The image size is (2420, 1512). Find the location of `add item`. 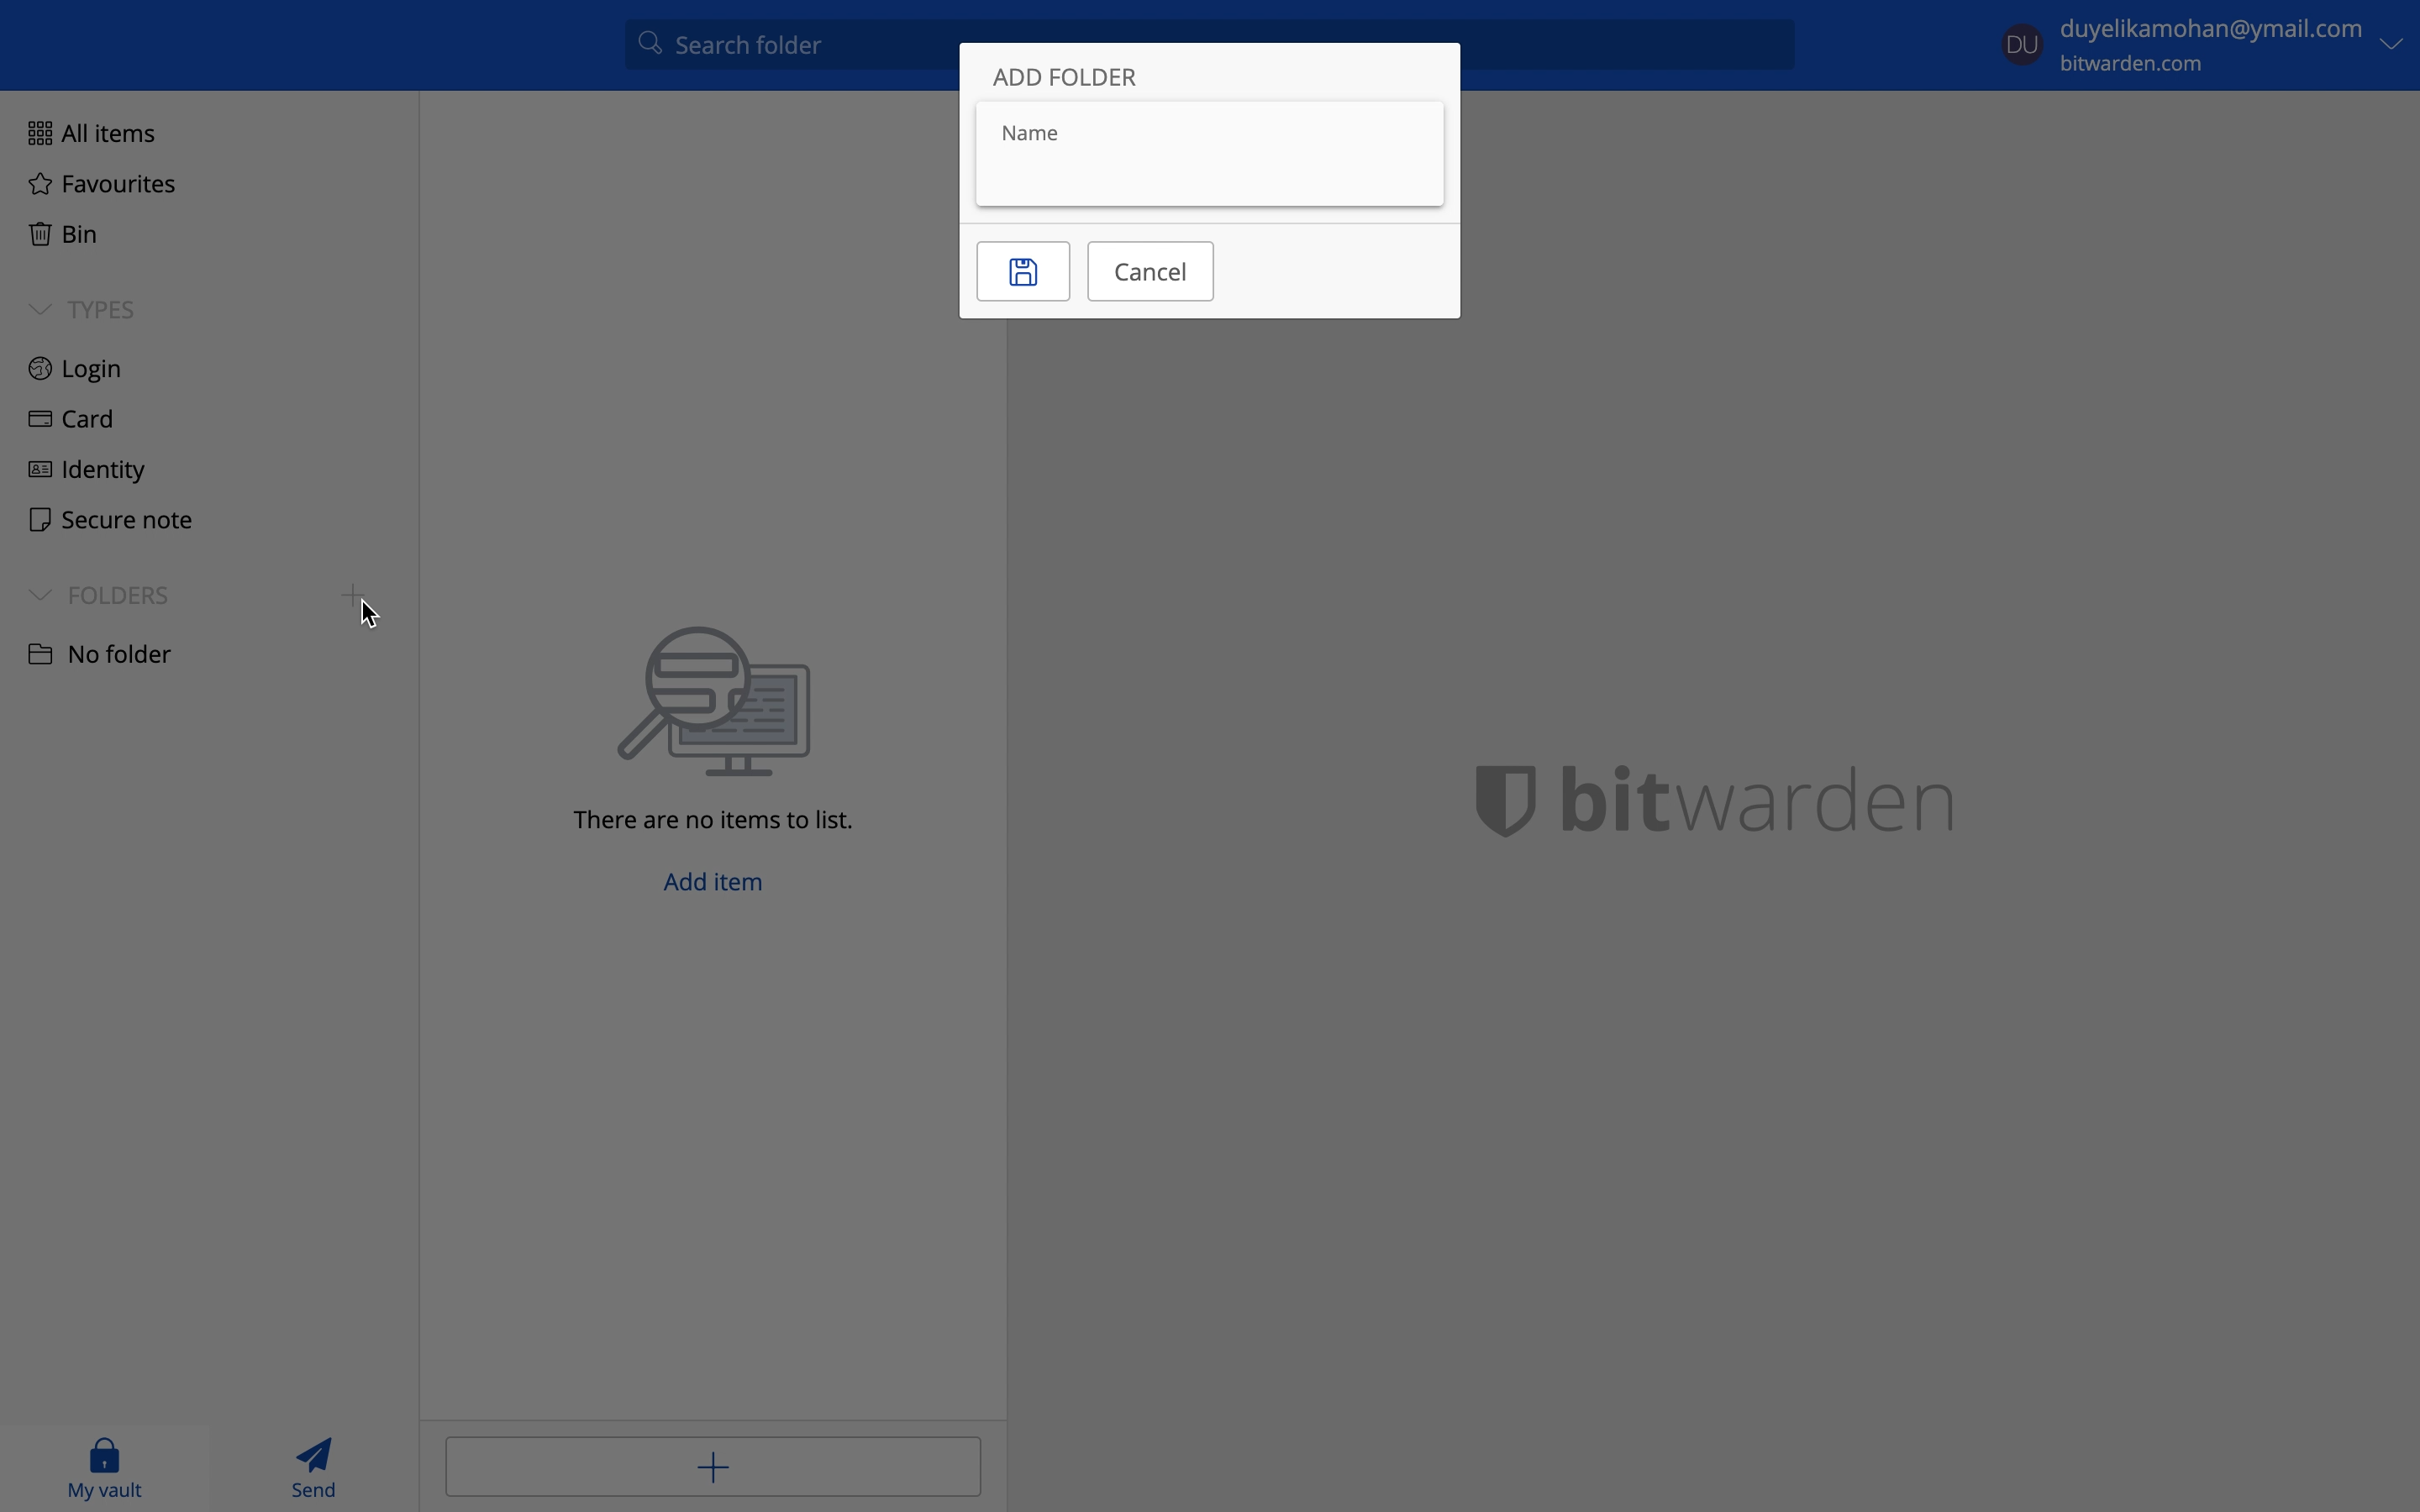

add item is located at coordinates (719, 888).